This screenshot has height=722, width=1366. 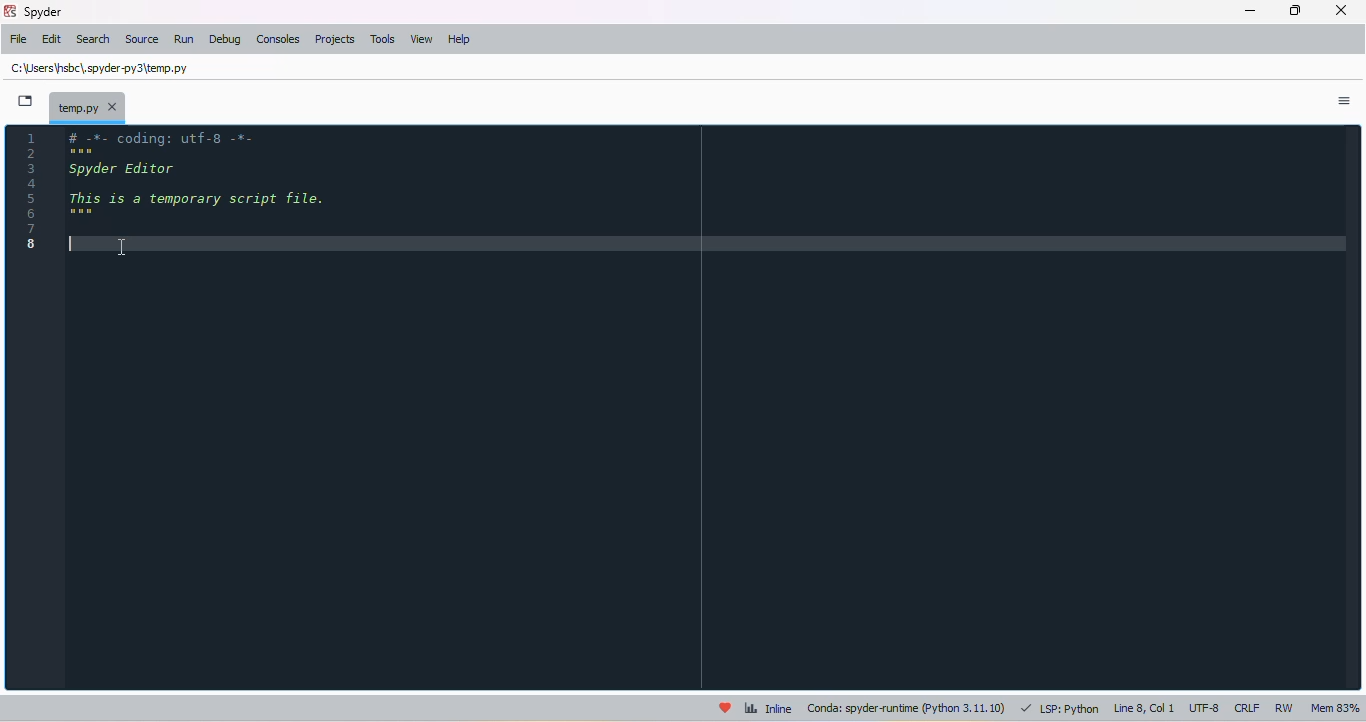 What do you see at coordinates (278, 39) in the screenshot?
I see `consoles` at bounding box center [278, 39].